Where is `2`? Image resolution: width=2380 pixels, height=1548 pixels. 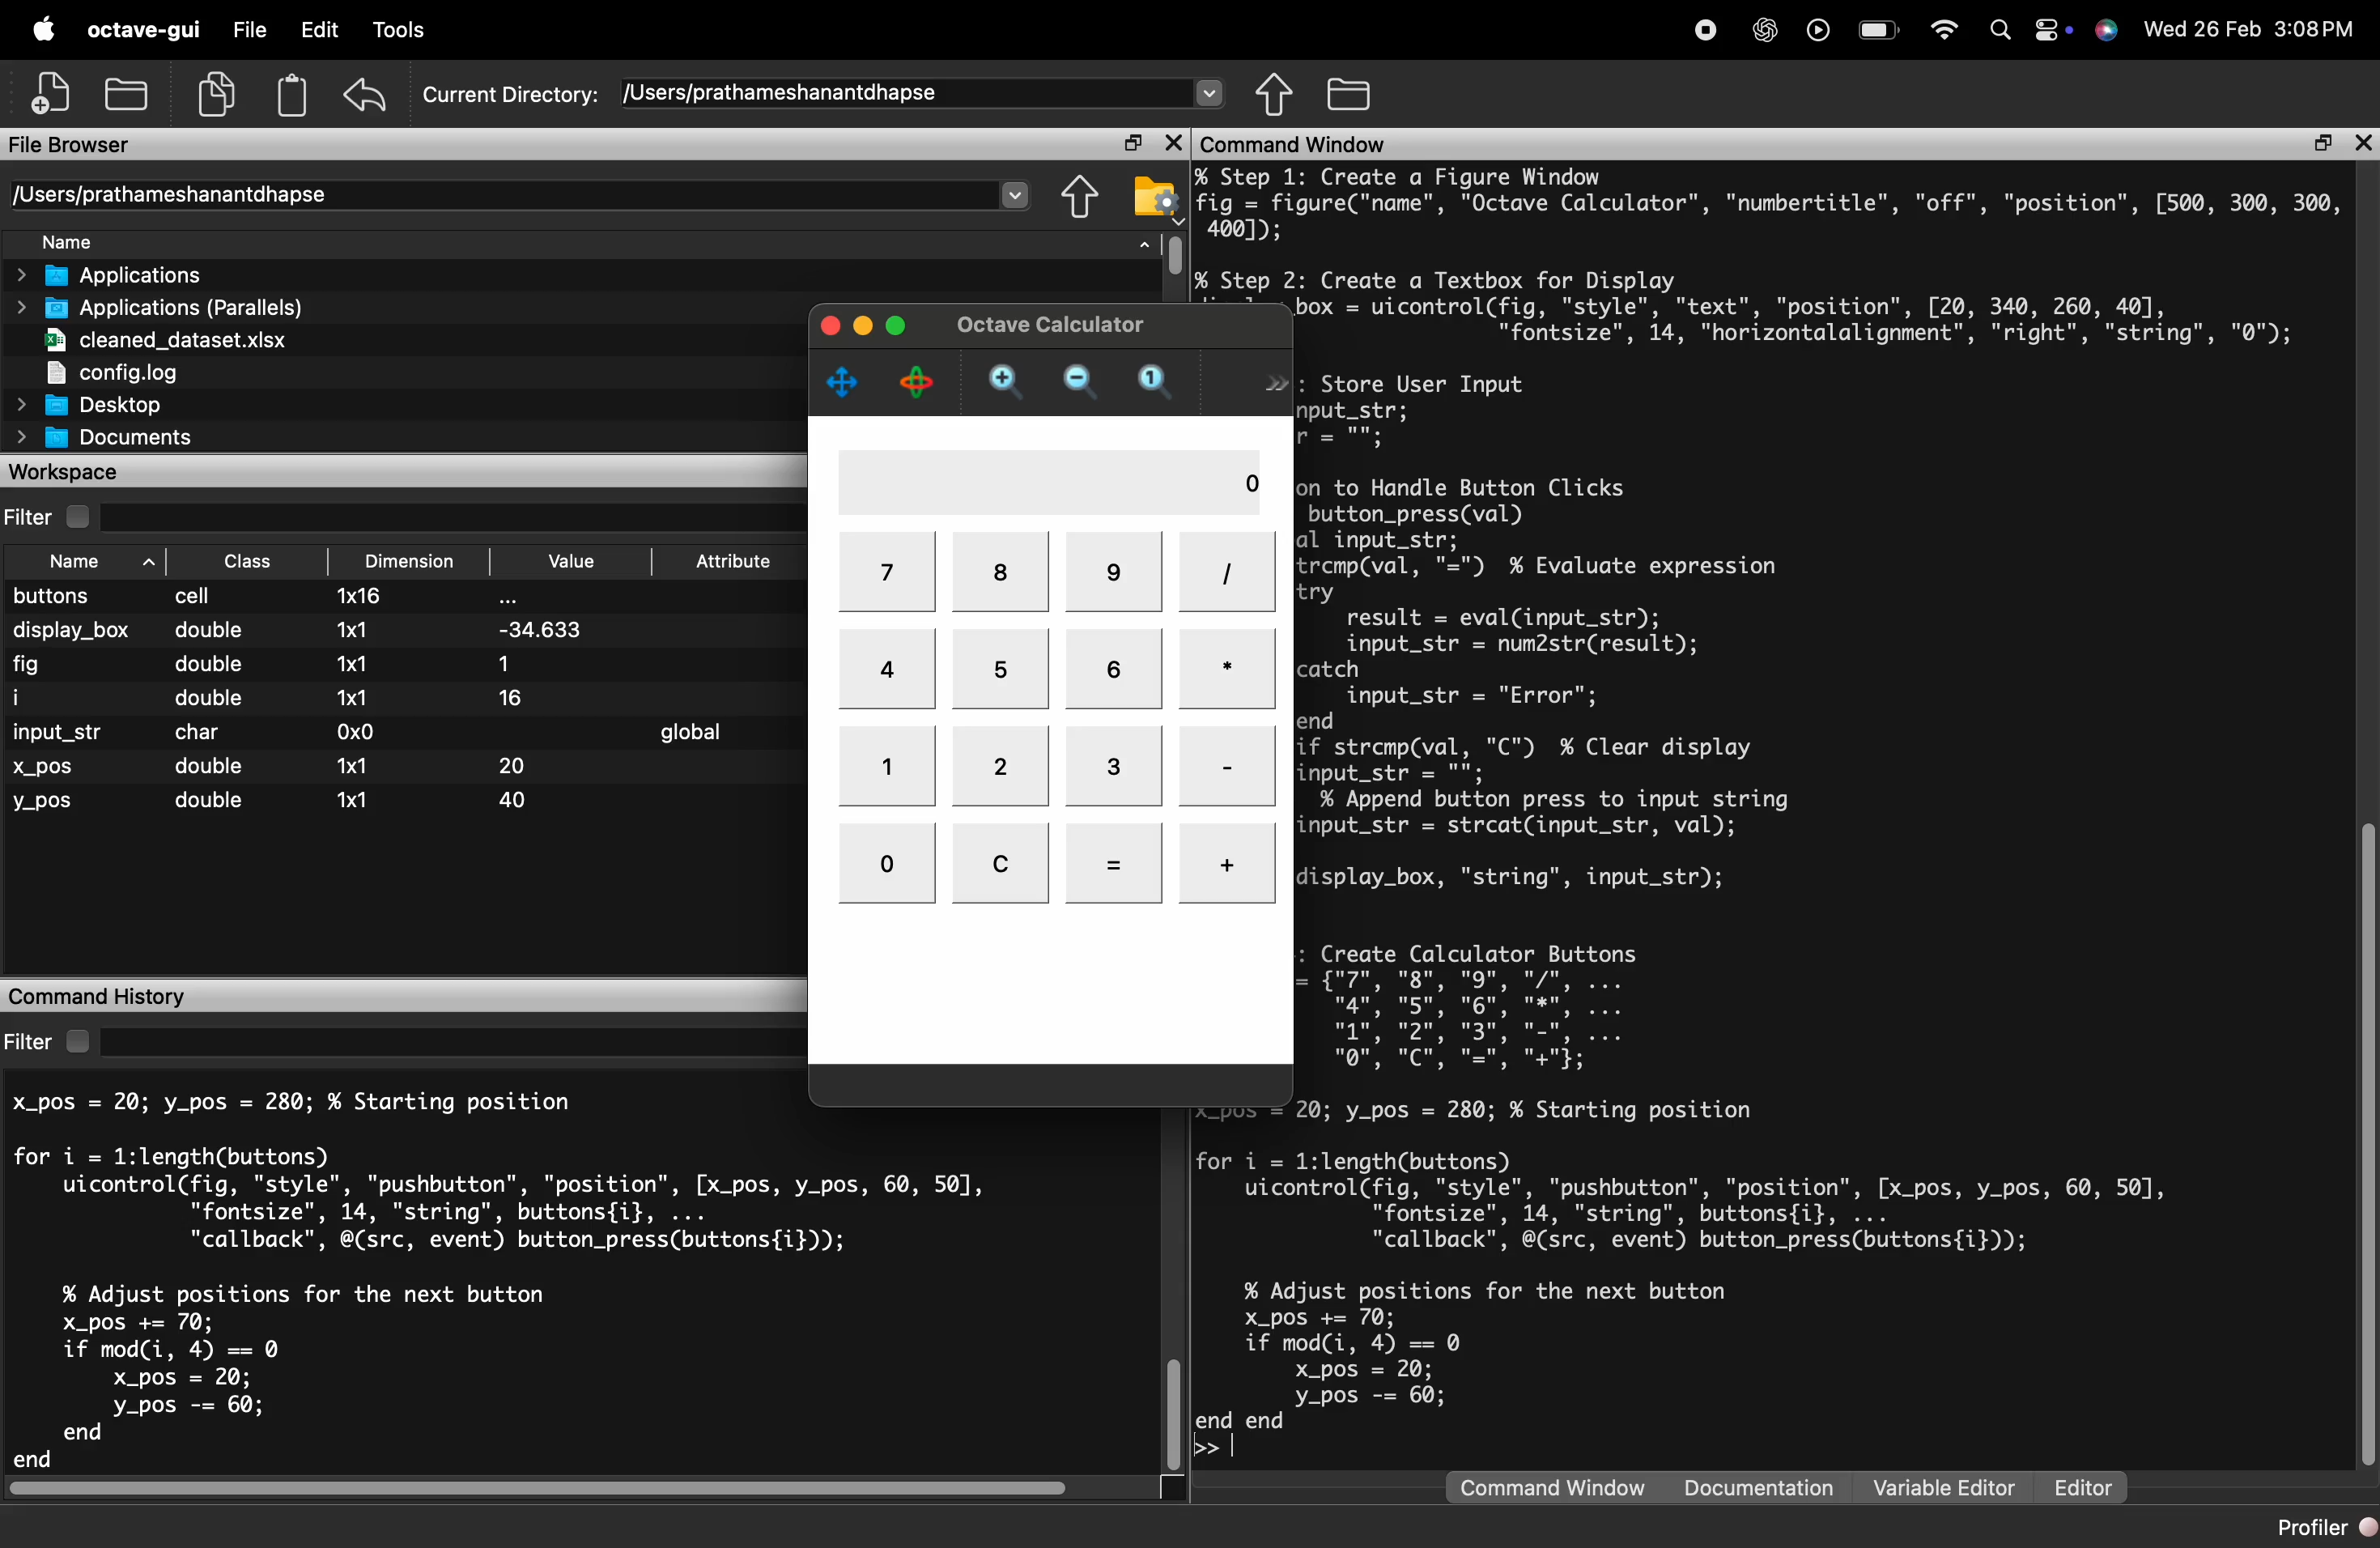
2 is located at coordinates (1000, 766).